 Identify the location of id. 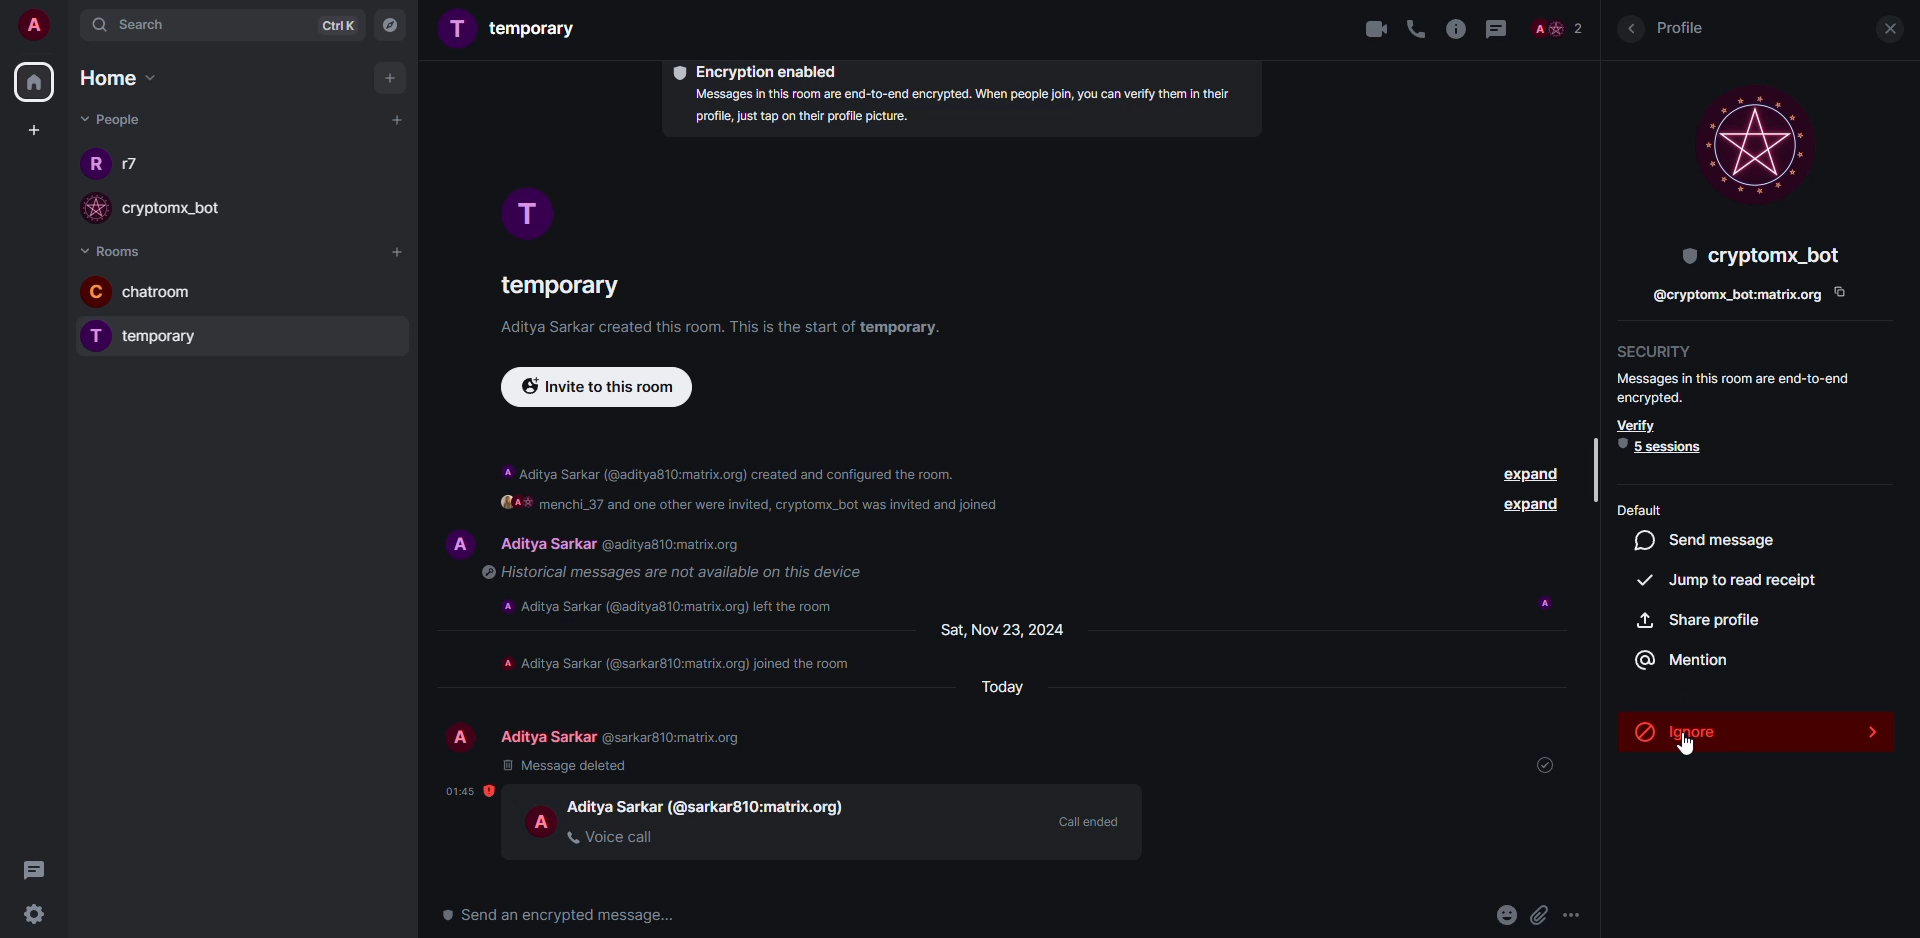
(1734, 297).